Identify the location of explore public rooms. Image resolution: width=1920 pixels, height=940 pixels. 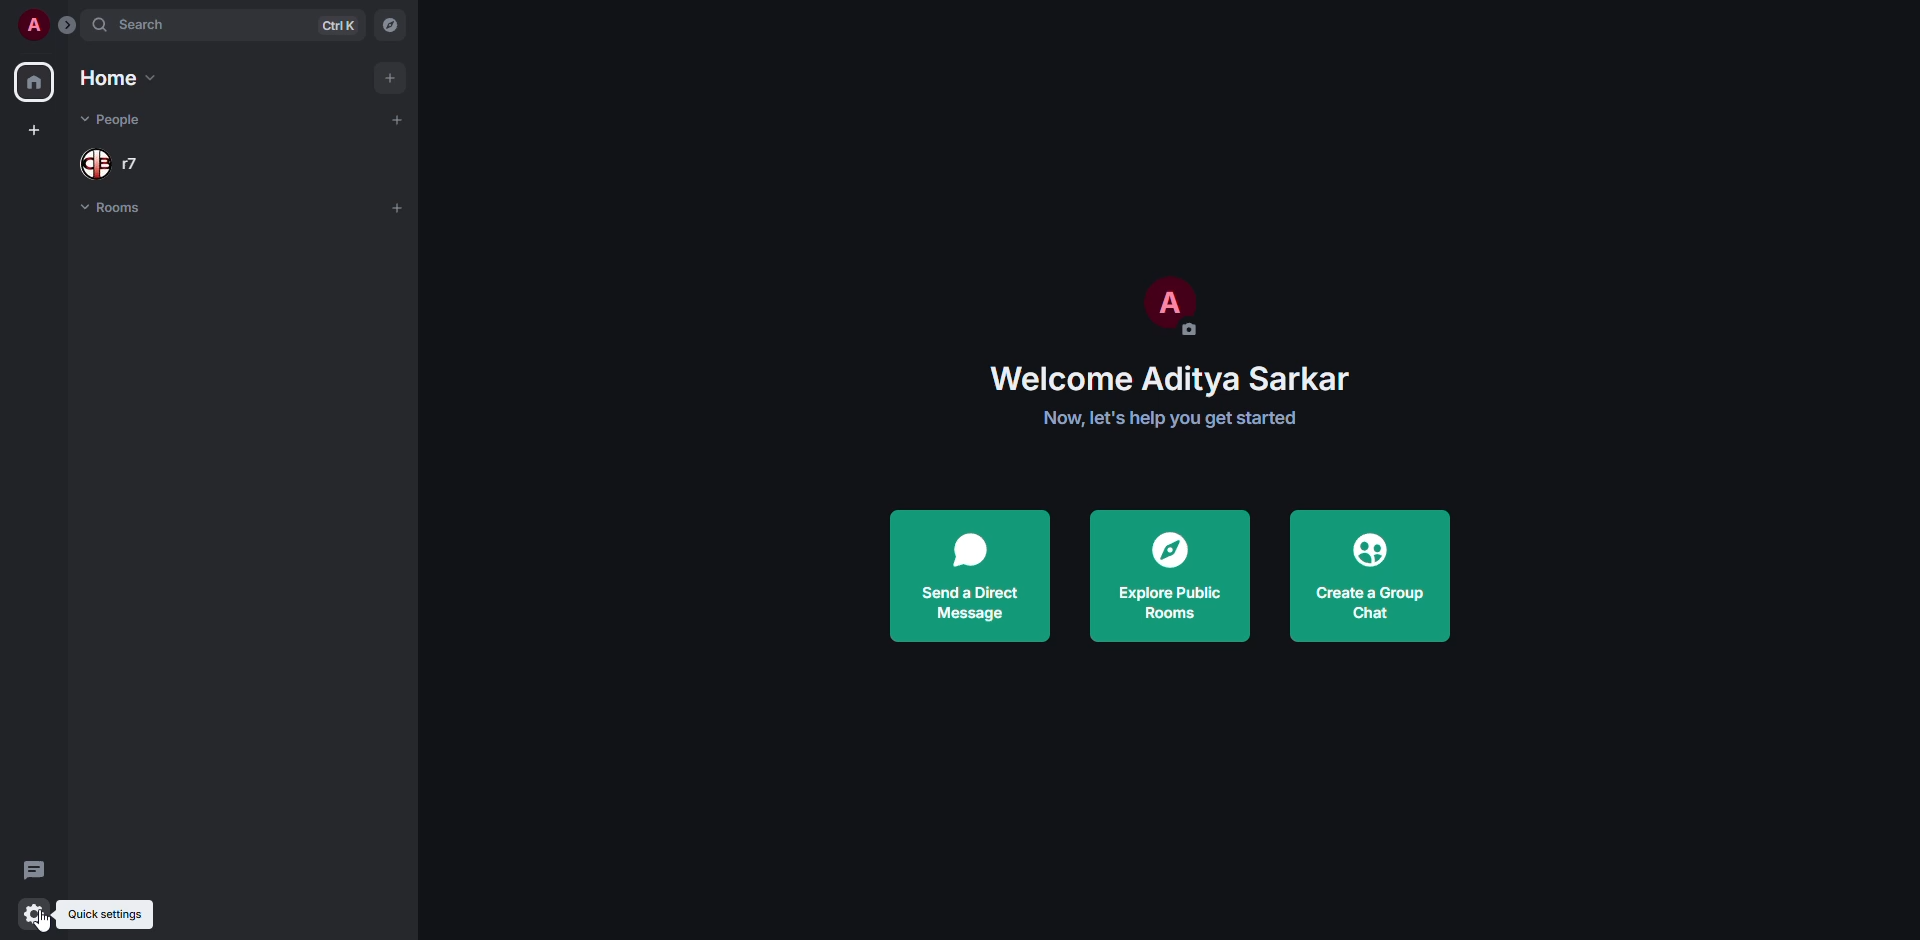
(1170, 579).